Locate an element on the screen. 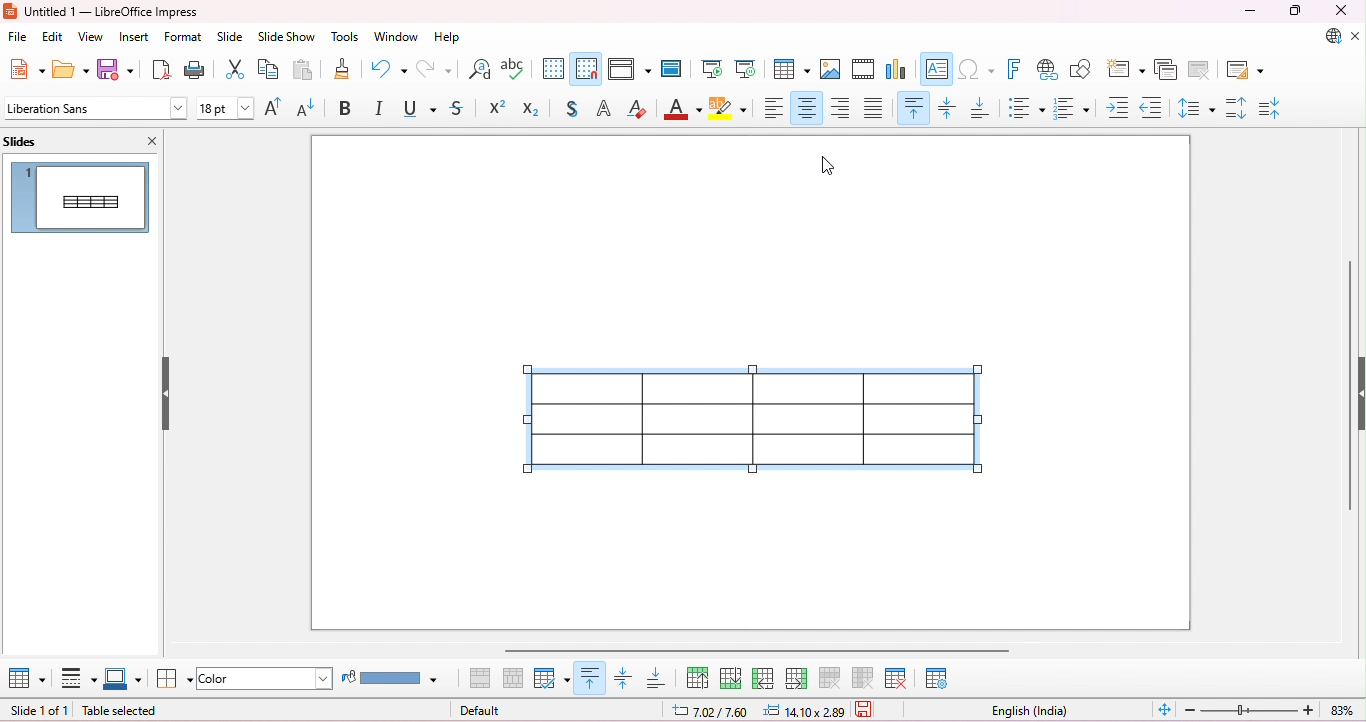  view is located at coordinates (93, 37).